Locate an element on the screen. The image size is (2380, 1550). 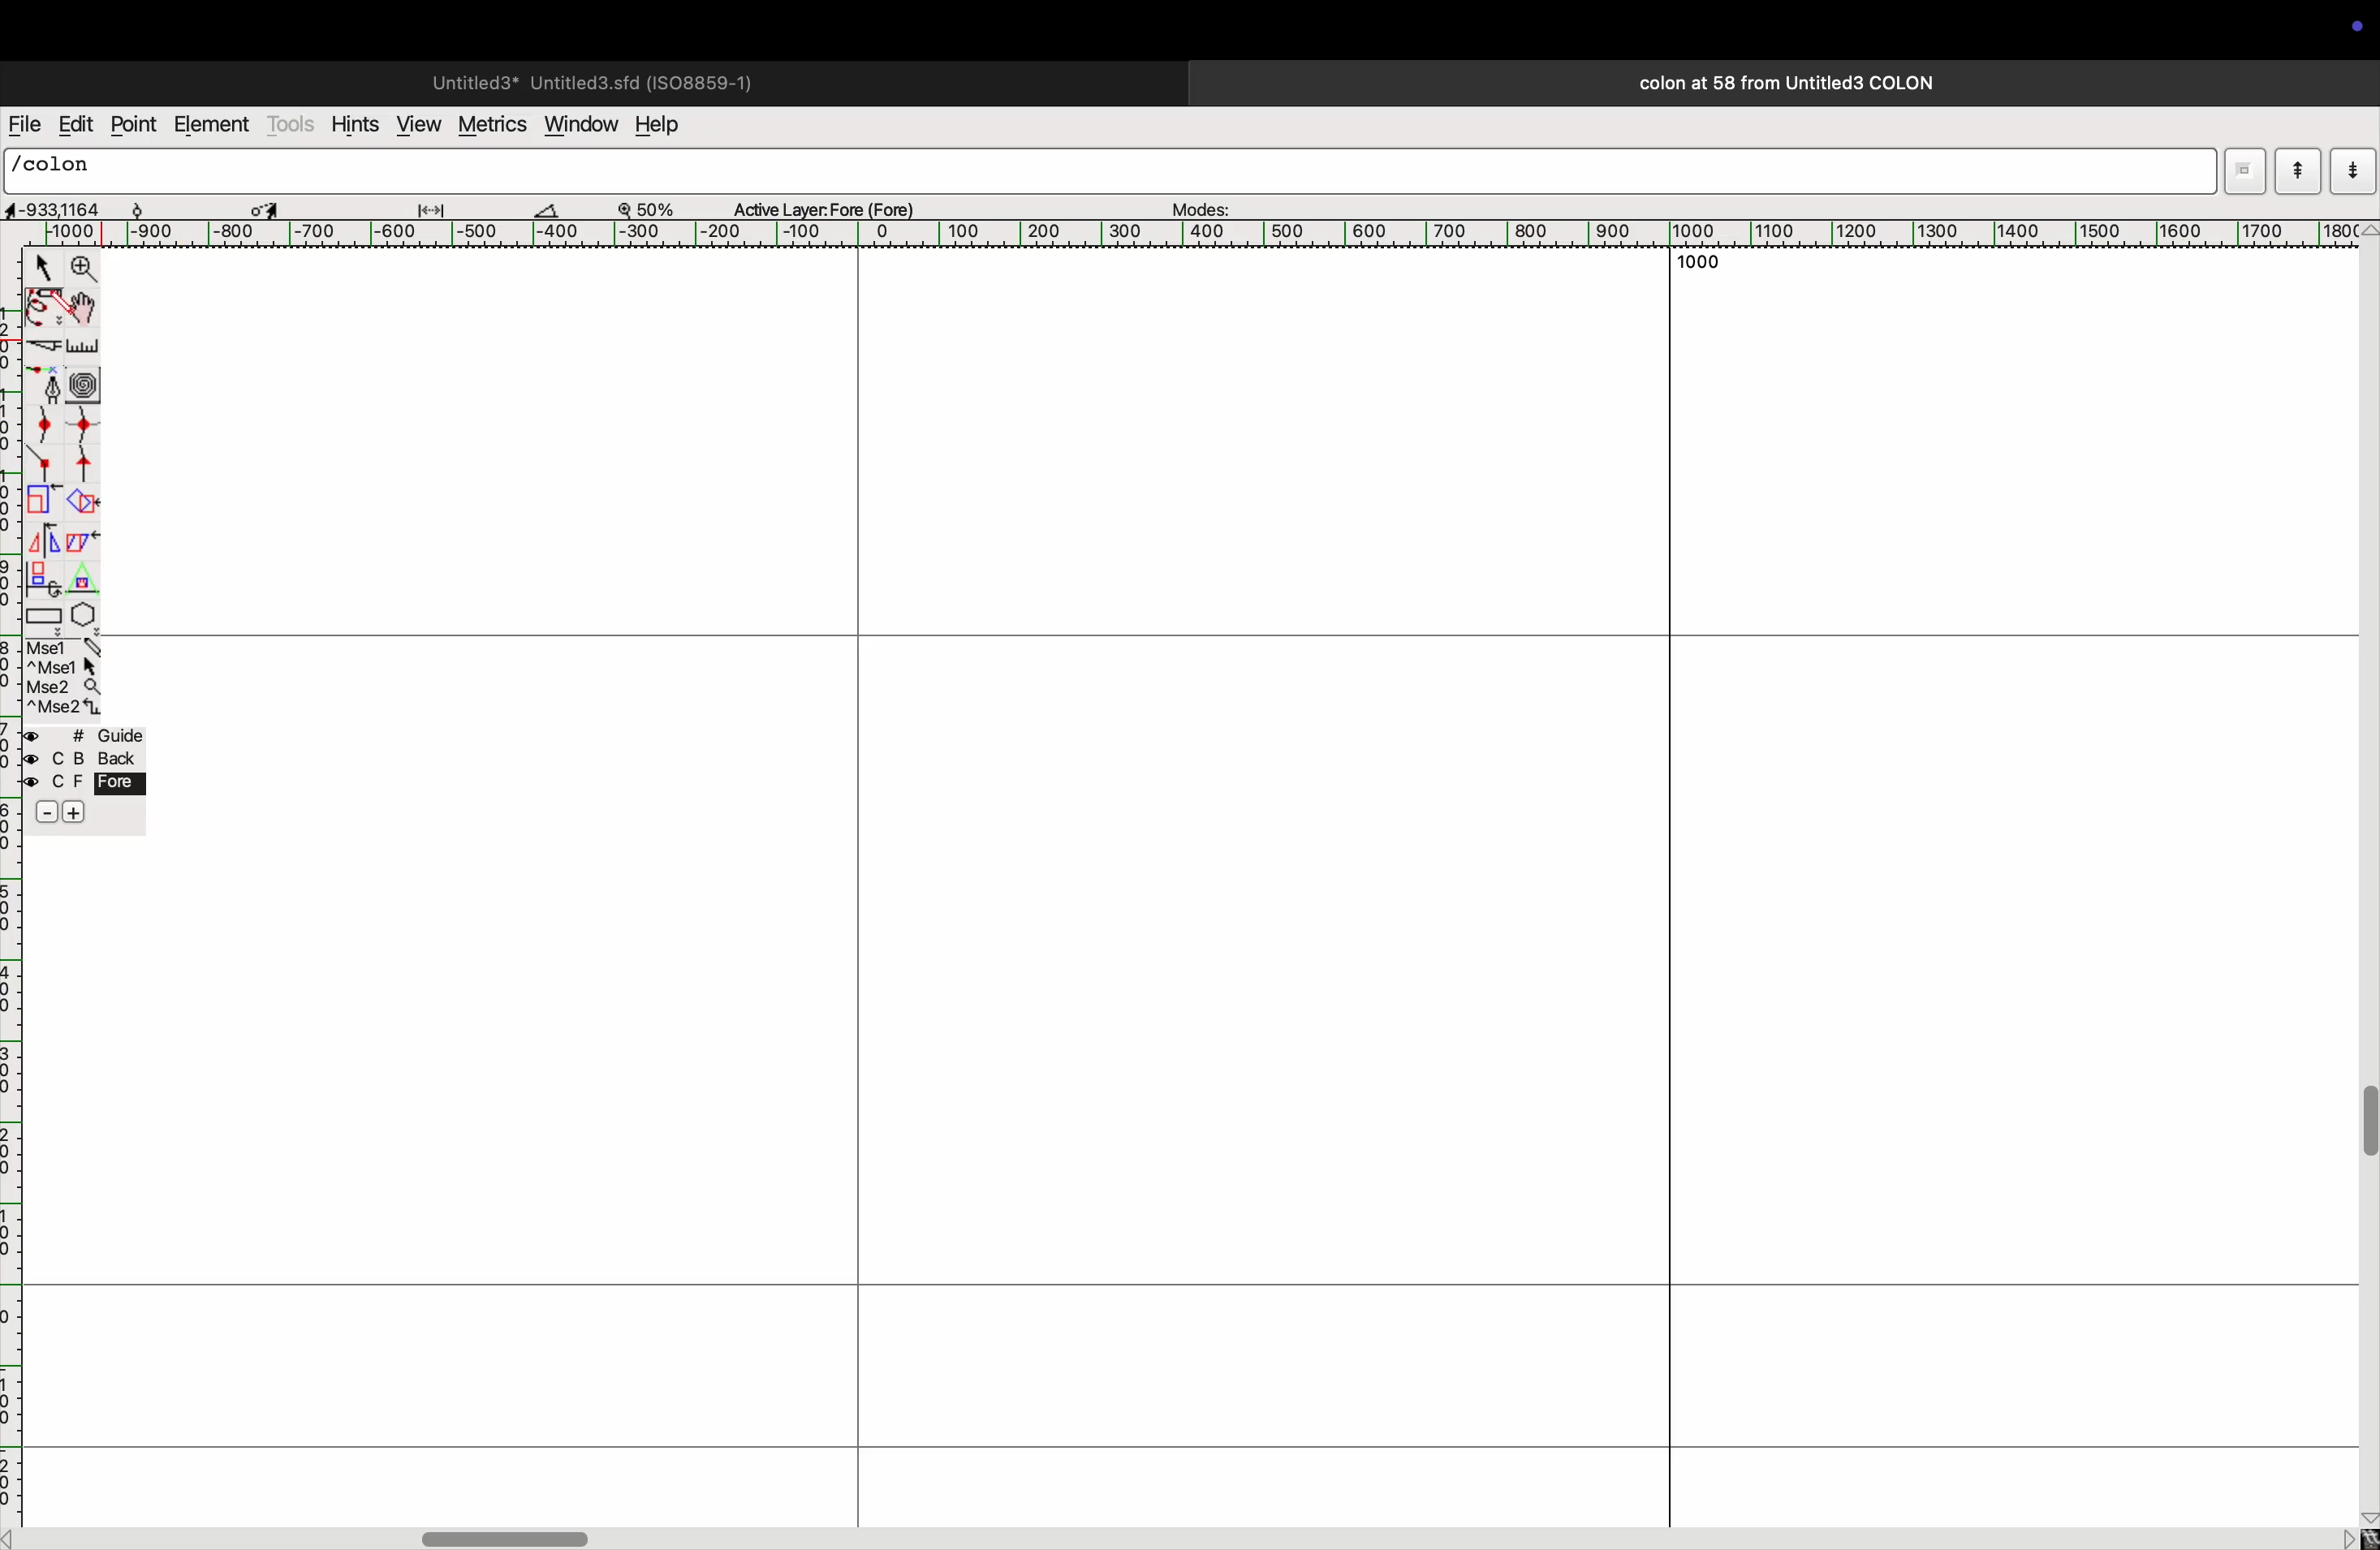
toggle is located at coordinates (265, 206).